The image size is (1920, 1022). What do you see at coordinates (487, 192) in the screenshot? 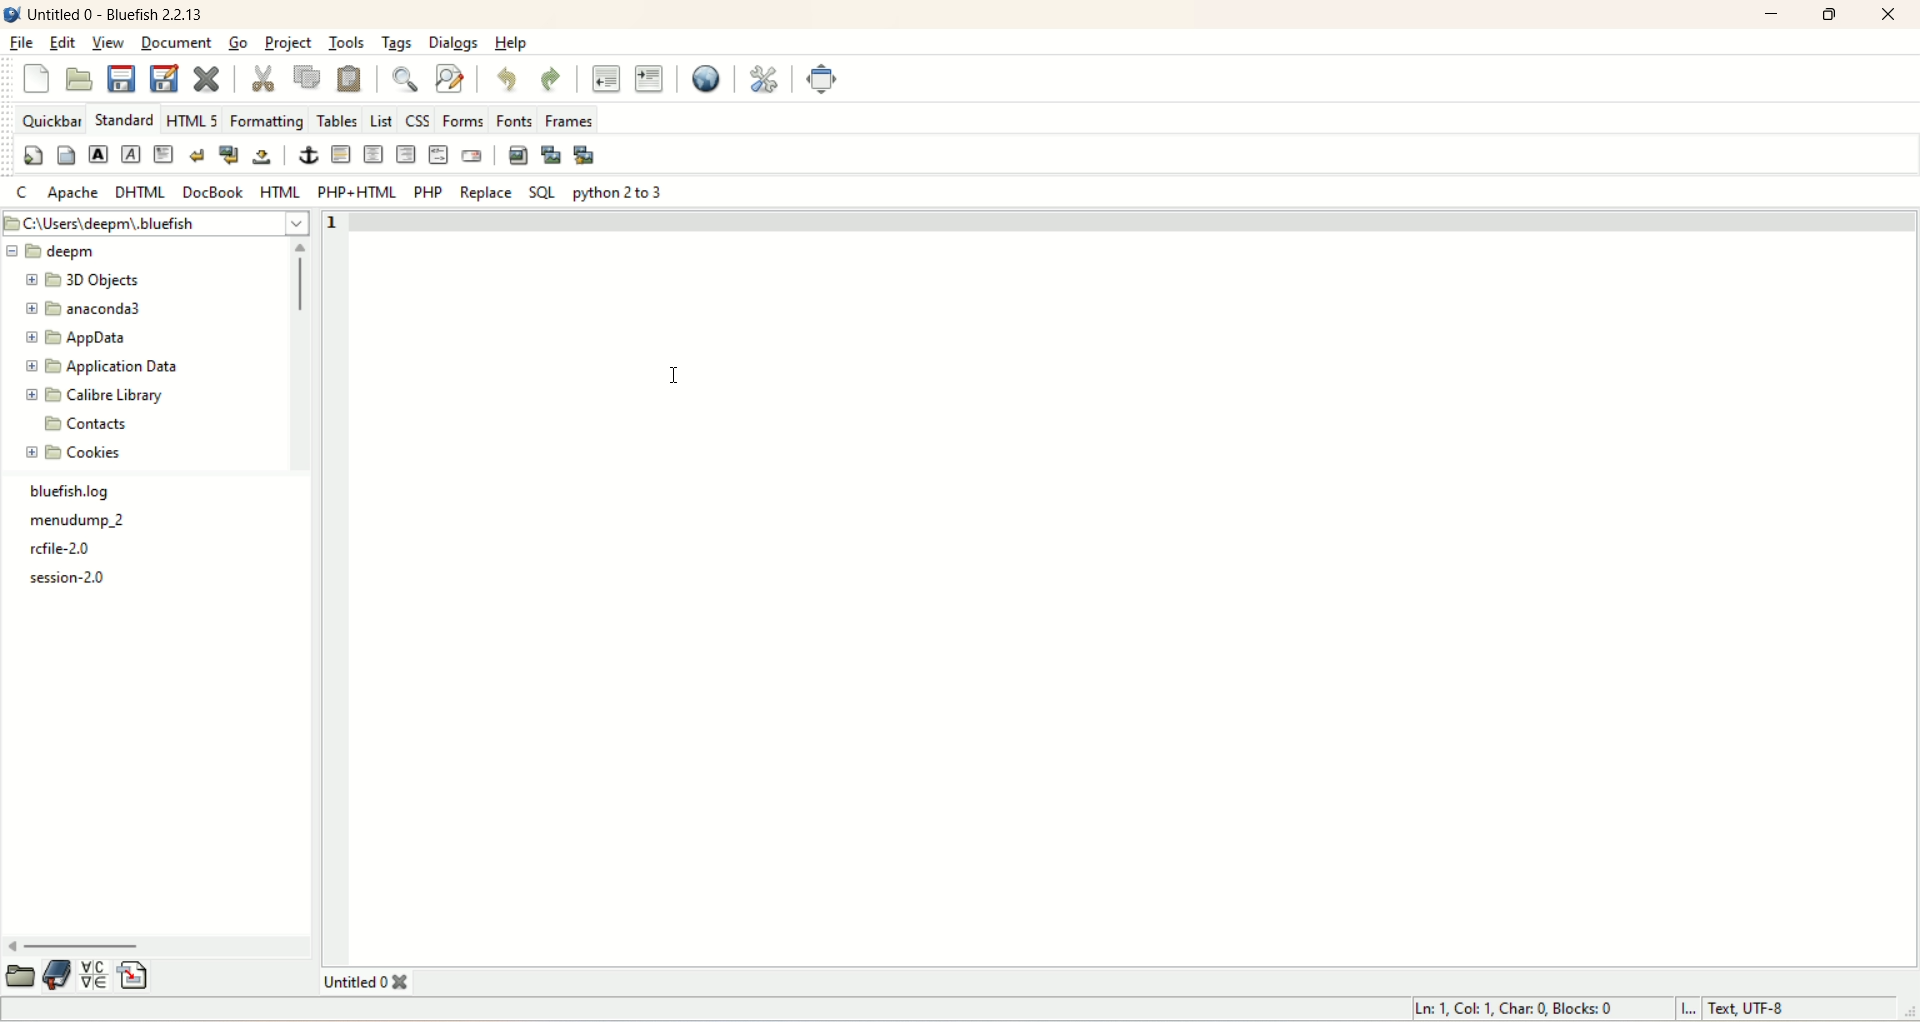
I see `replace` at bounding box center [487, 192].